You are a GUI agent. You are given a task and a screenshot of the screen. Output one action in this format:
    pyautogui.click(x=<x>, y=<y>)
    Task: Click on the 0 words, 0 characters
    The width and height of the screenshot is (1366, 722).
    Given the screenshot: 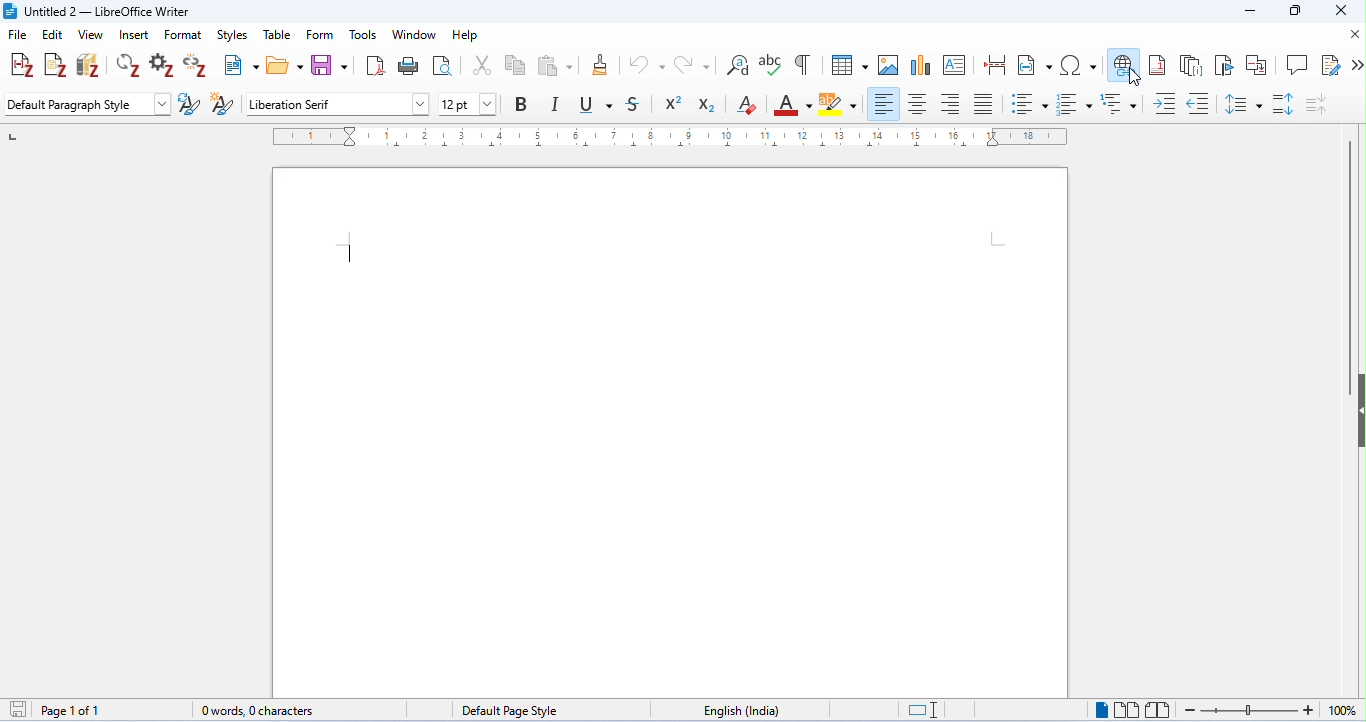 What is the action you would take?
    pyautogui.click(x=260, y=711)
    